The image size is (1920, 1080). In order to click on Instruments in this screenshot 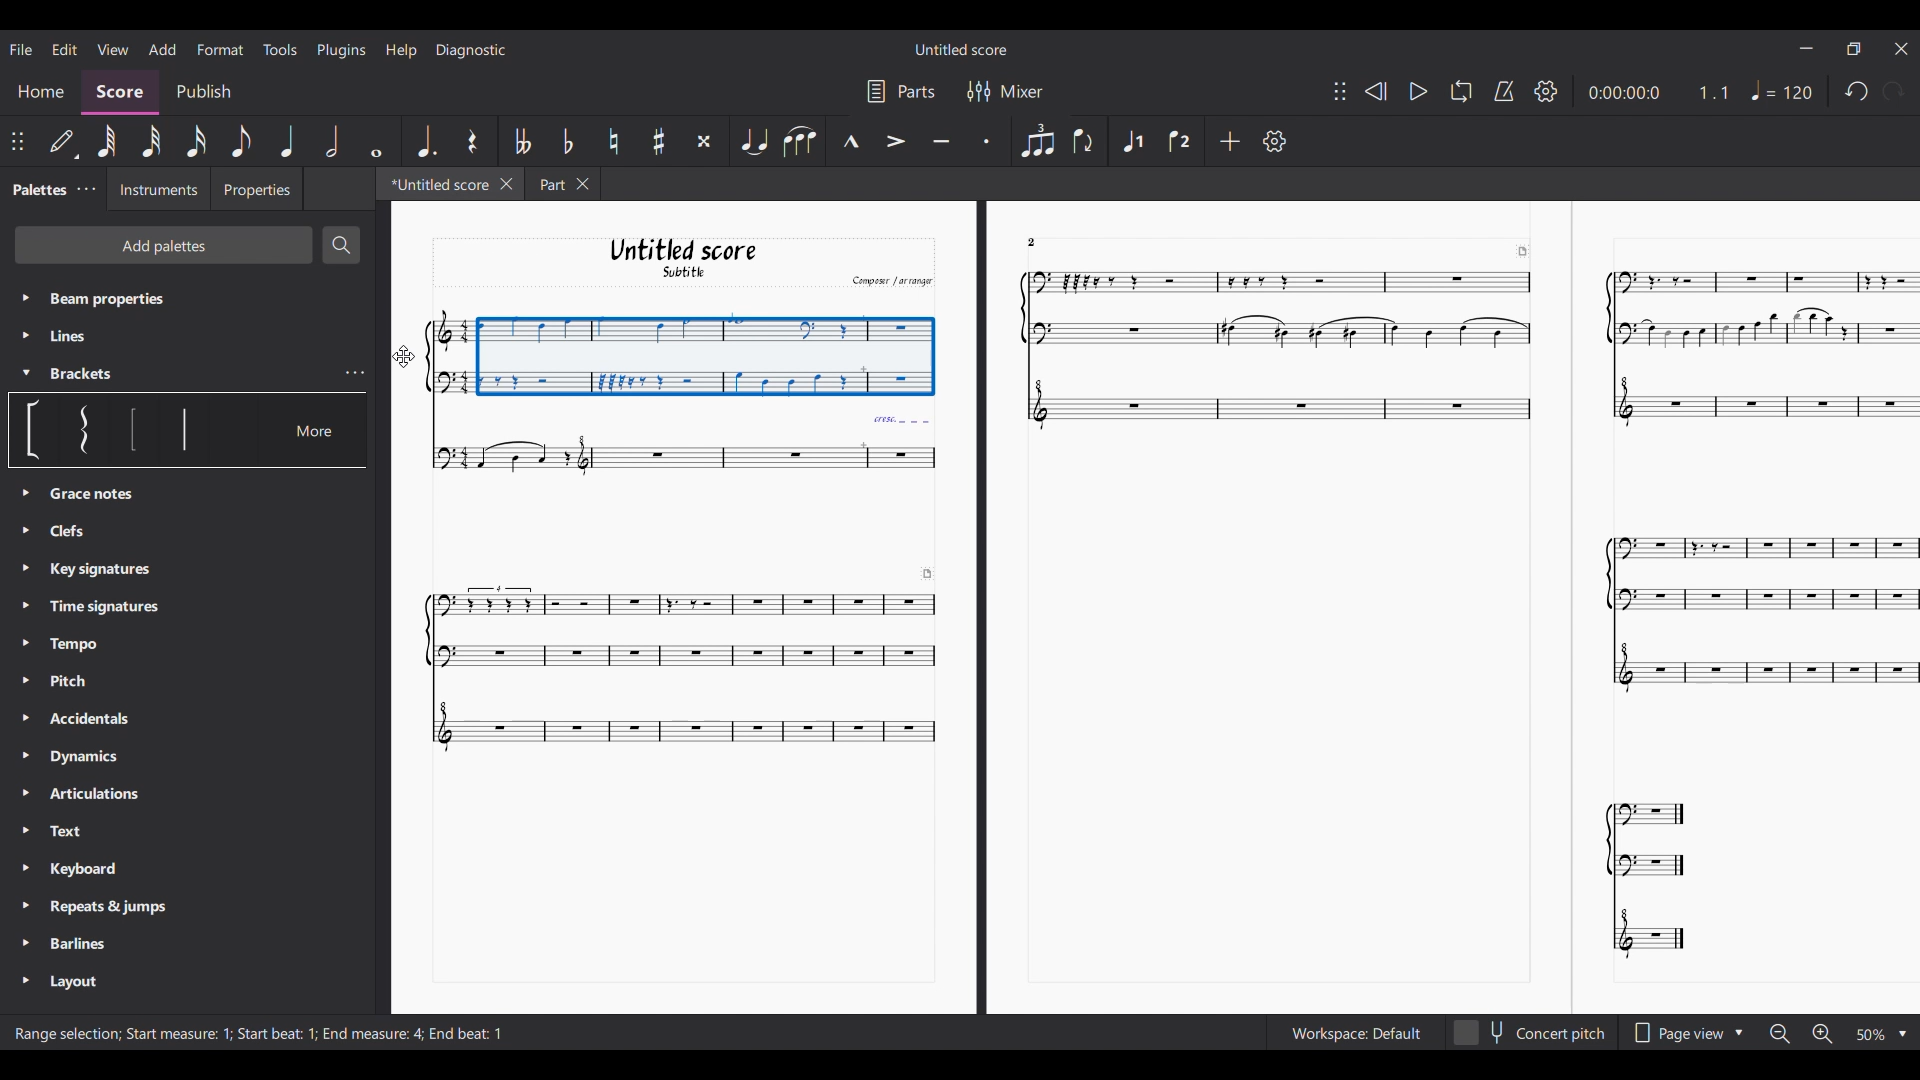, I will do `click(157, 190)`.